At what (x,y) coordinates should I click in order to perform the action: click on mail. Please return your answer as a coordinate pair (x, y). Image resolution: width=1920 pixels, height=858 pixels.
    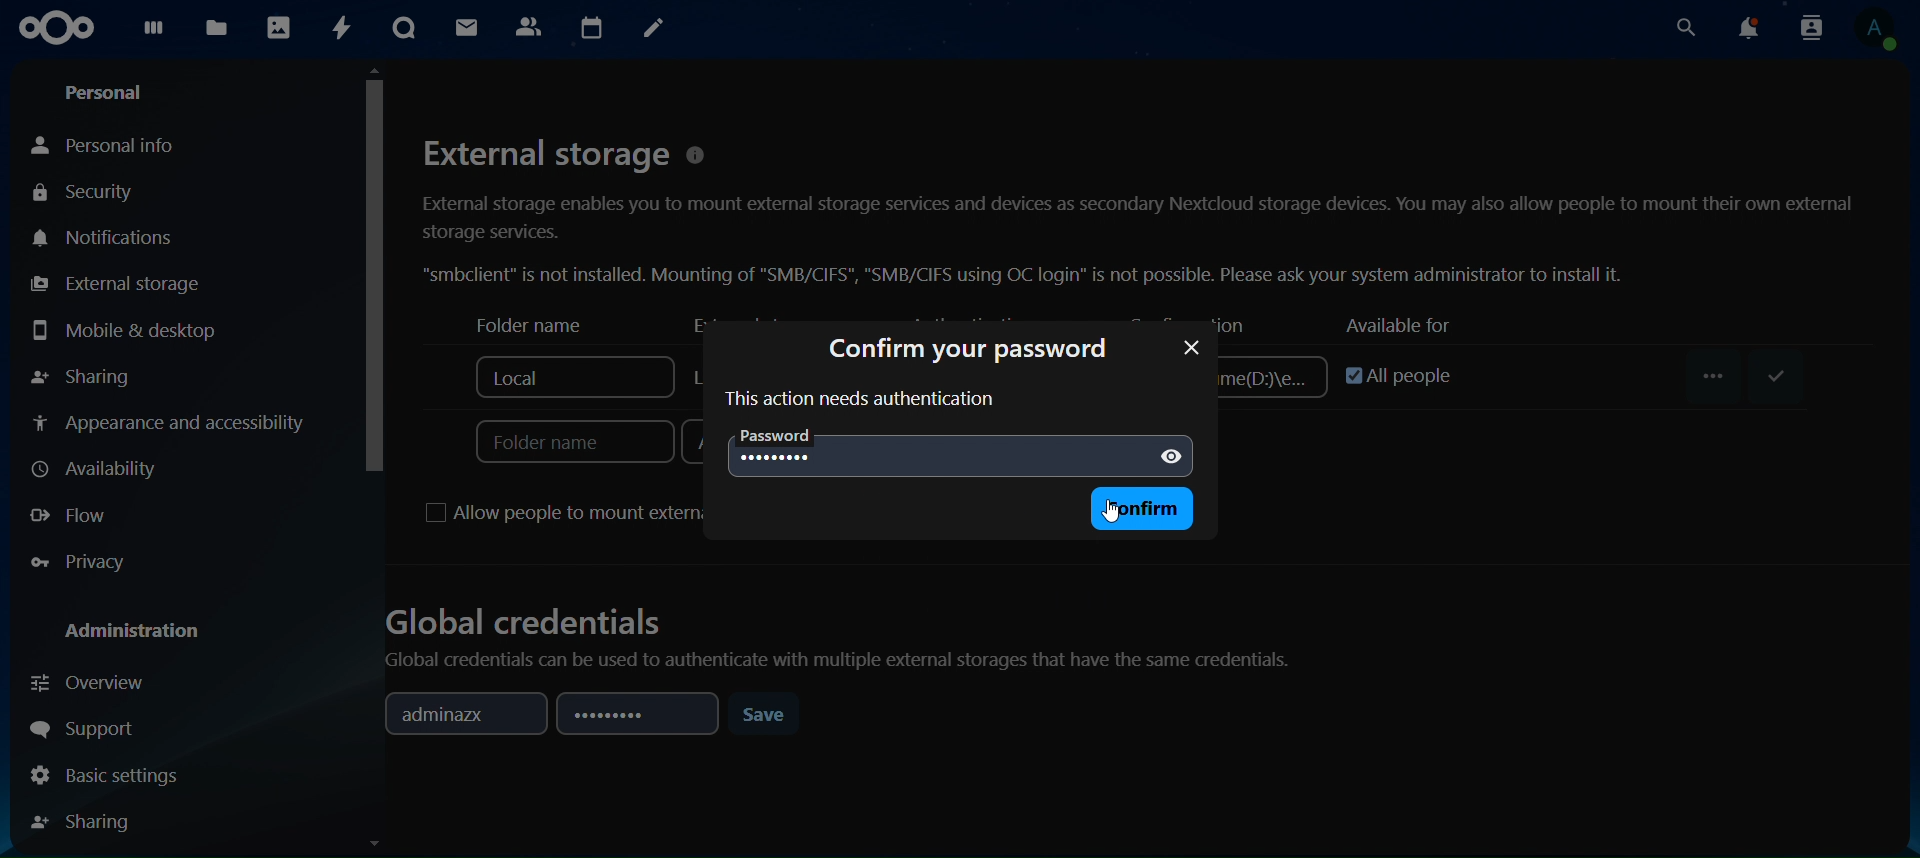
    Looking at the image, I should click on (467, 29).